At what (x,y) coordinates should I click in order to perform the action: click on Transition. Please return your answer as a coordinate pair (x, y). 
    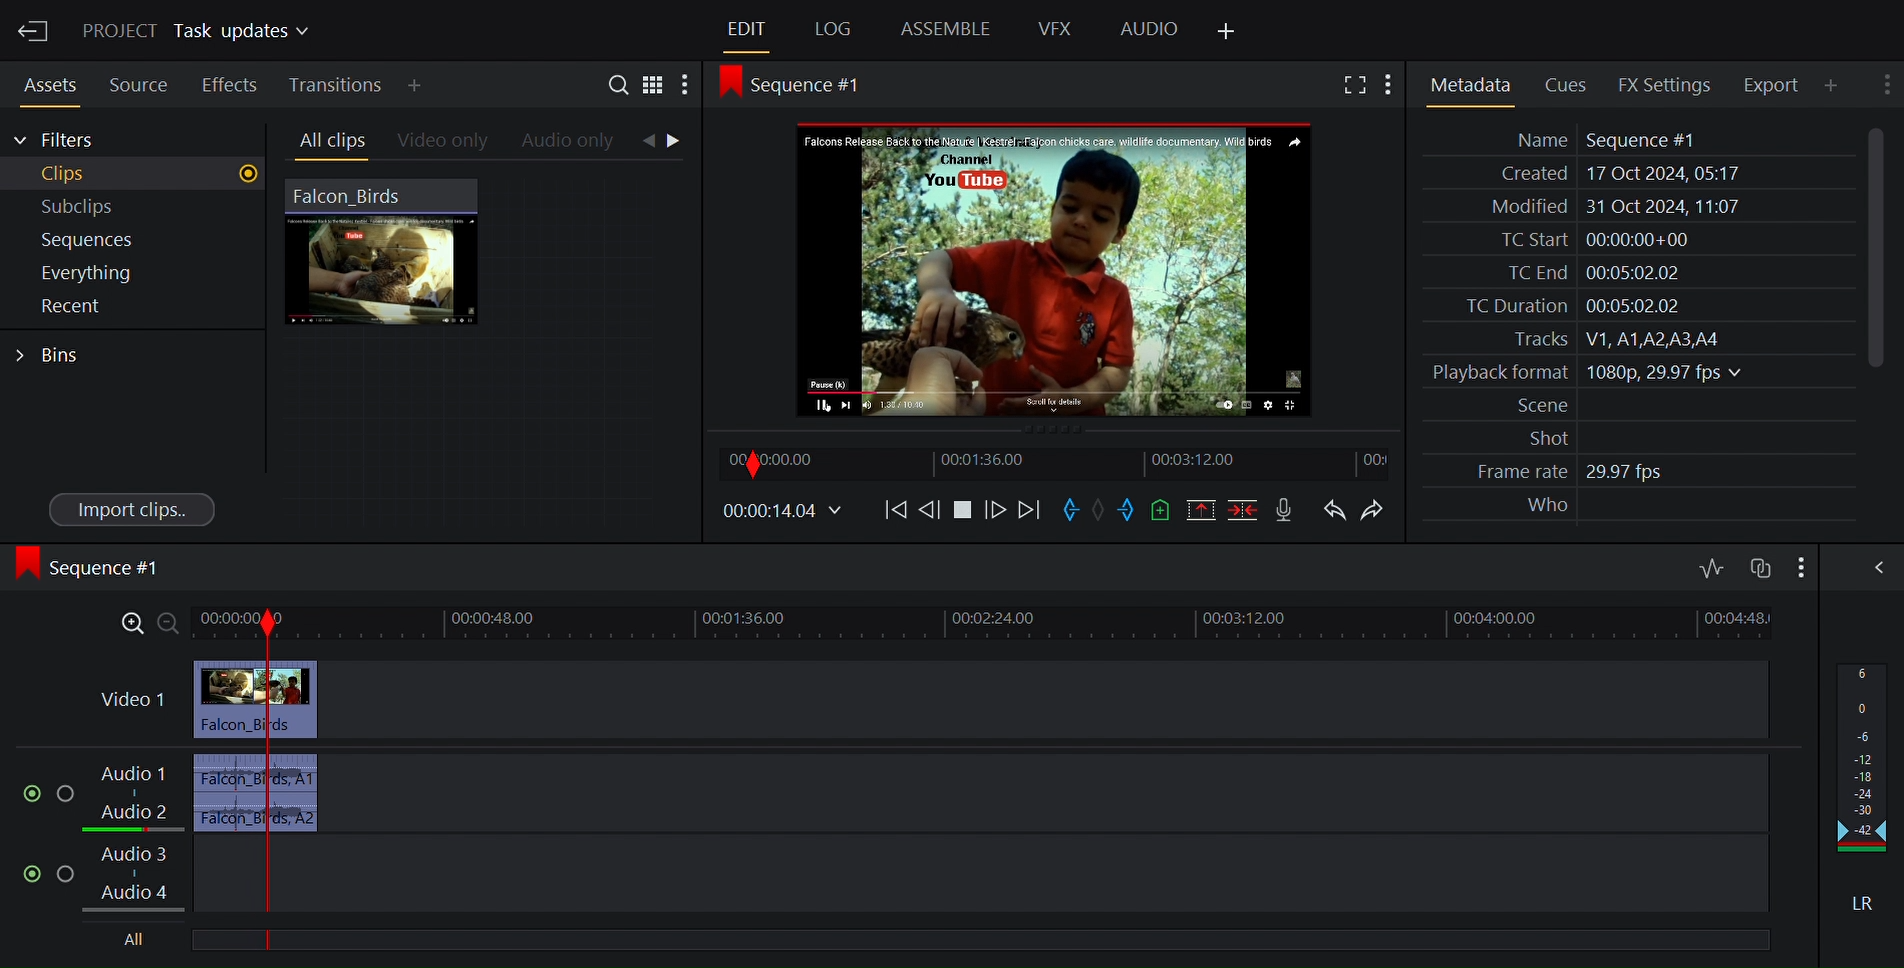
    Looking at the image, I should click on (333, 85).